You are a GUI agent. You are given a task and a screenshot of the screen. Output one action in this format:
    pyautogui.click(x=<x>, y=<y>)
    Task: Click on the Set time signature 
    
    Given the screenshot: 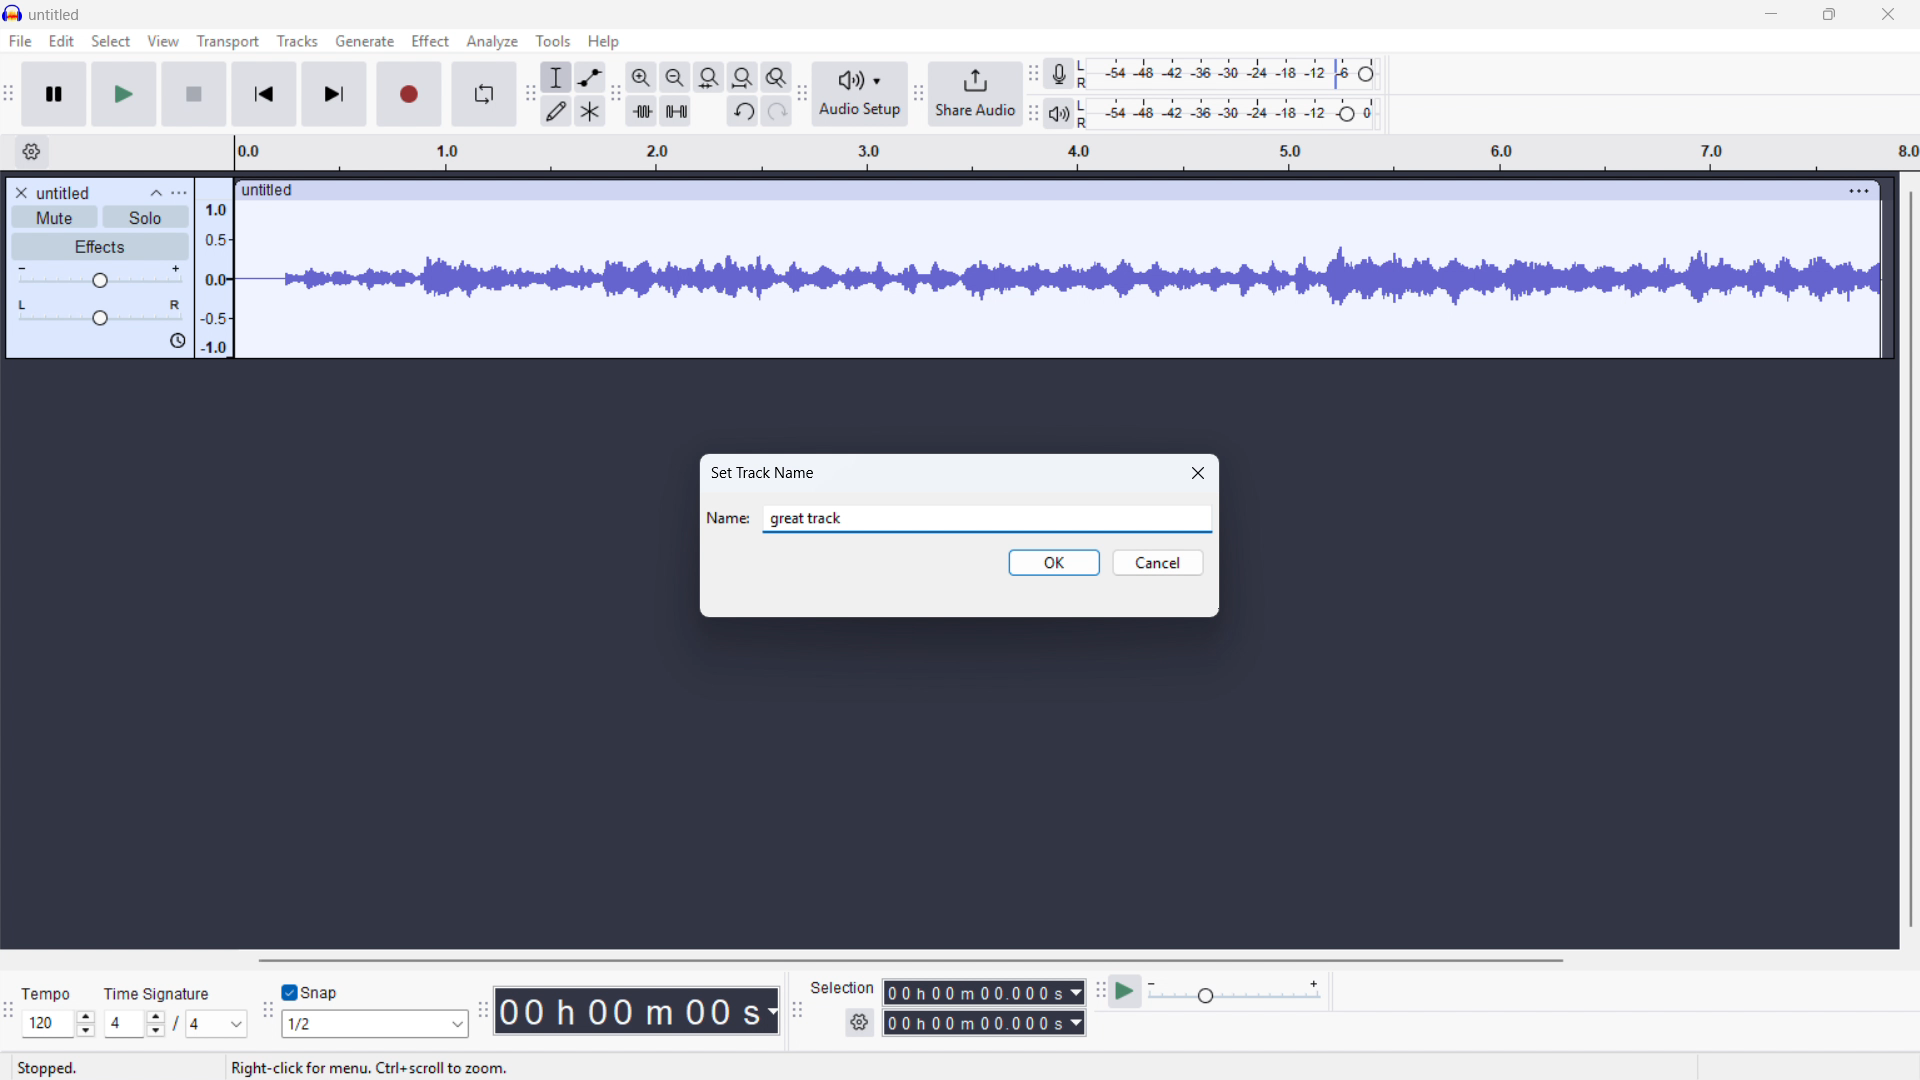 What is the action you would take?
    pyautogui.click(x=177, y=1024)
    